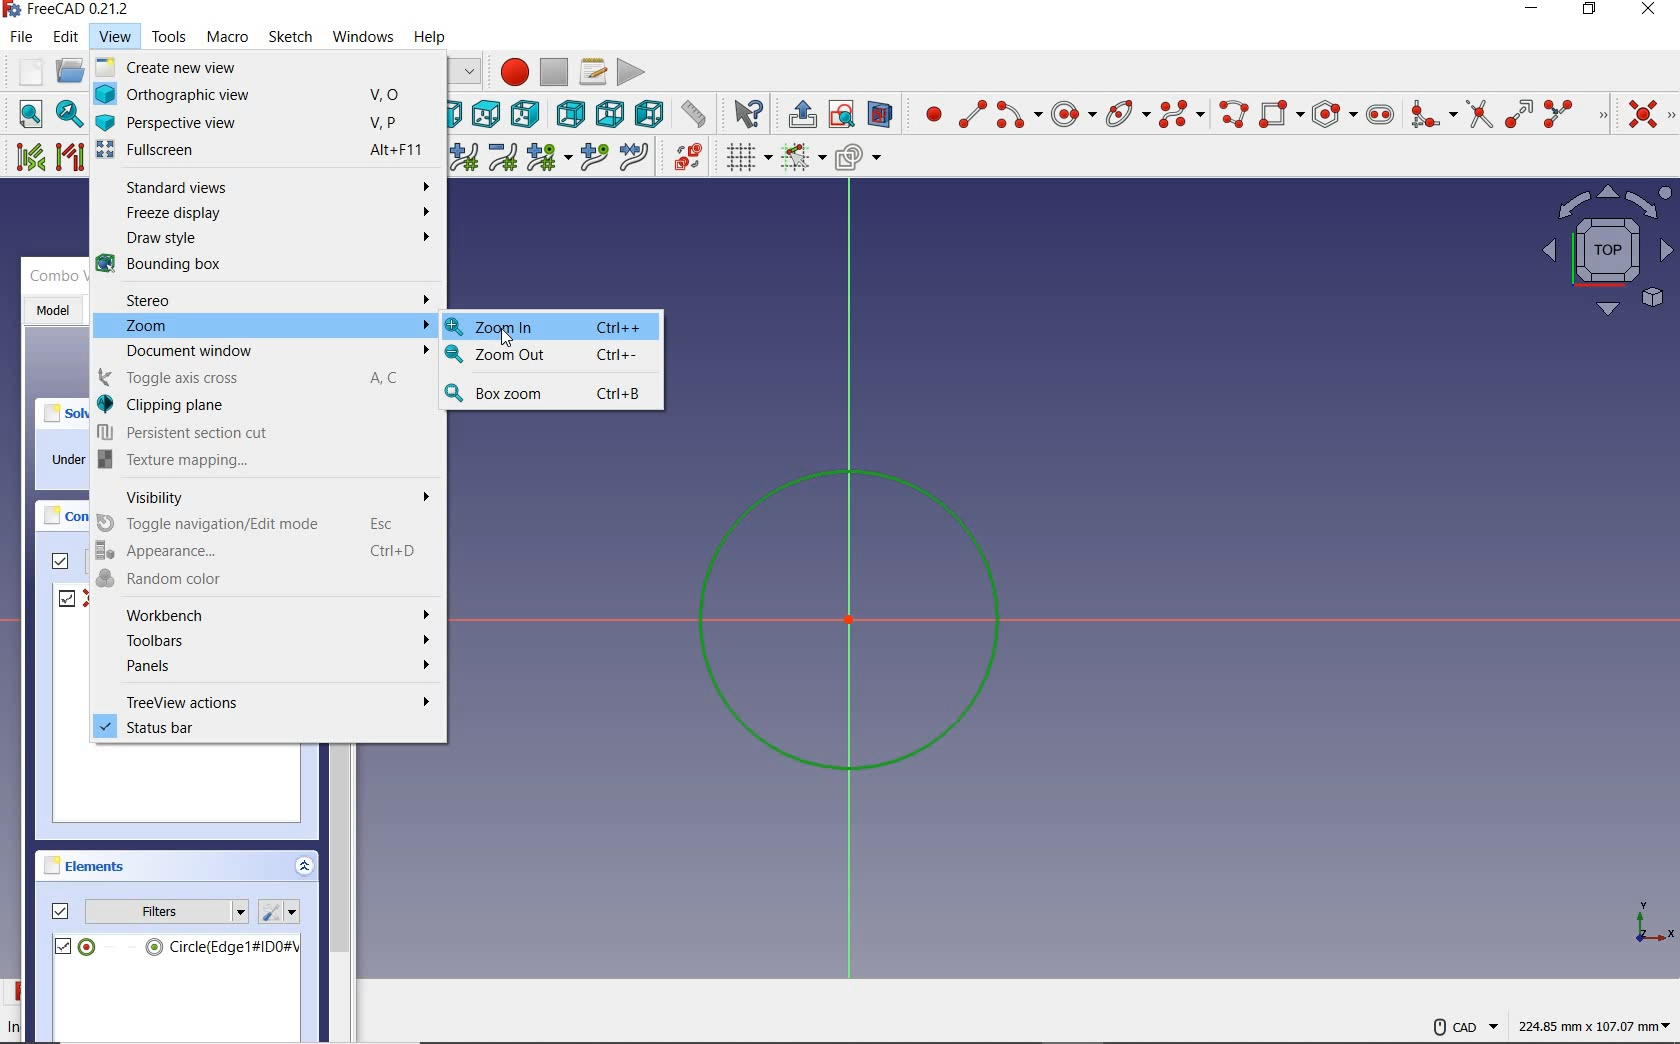 The height and width of the screenshot is (1044, 1680). What do you see at coordinates (608, 113) in the screenshot?
I see `bottom` at bounding box center [608, 113].